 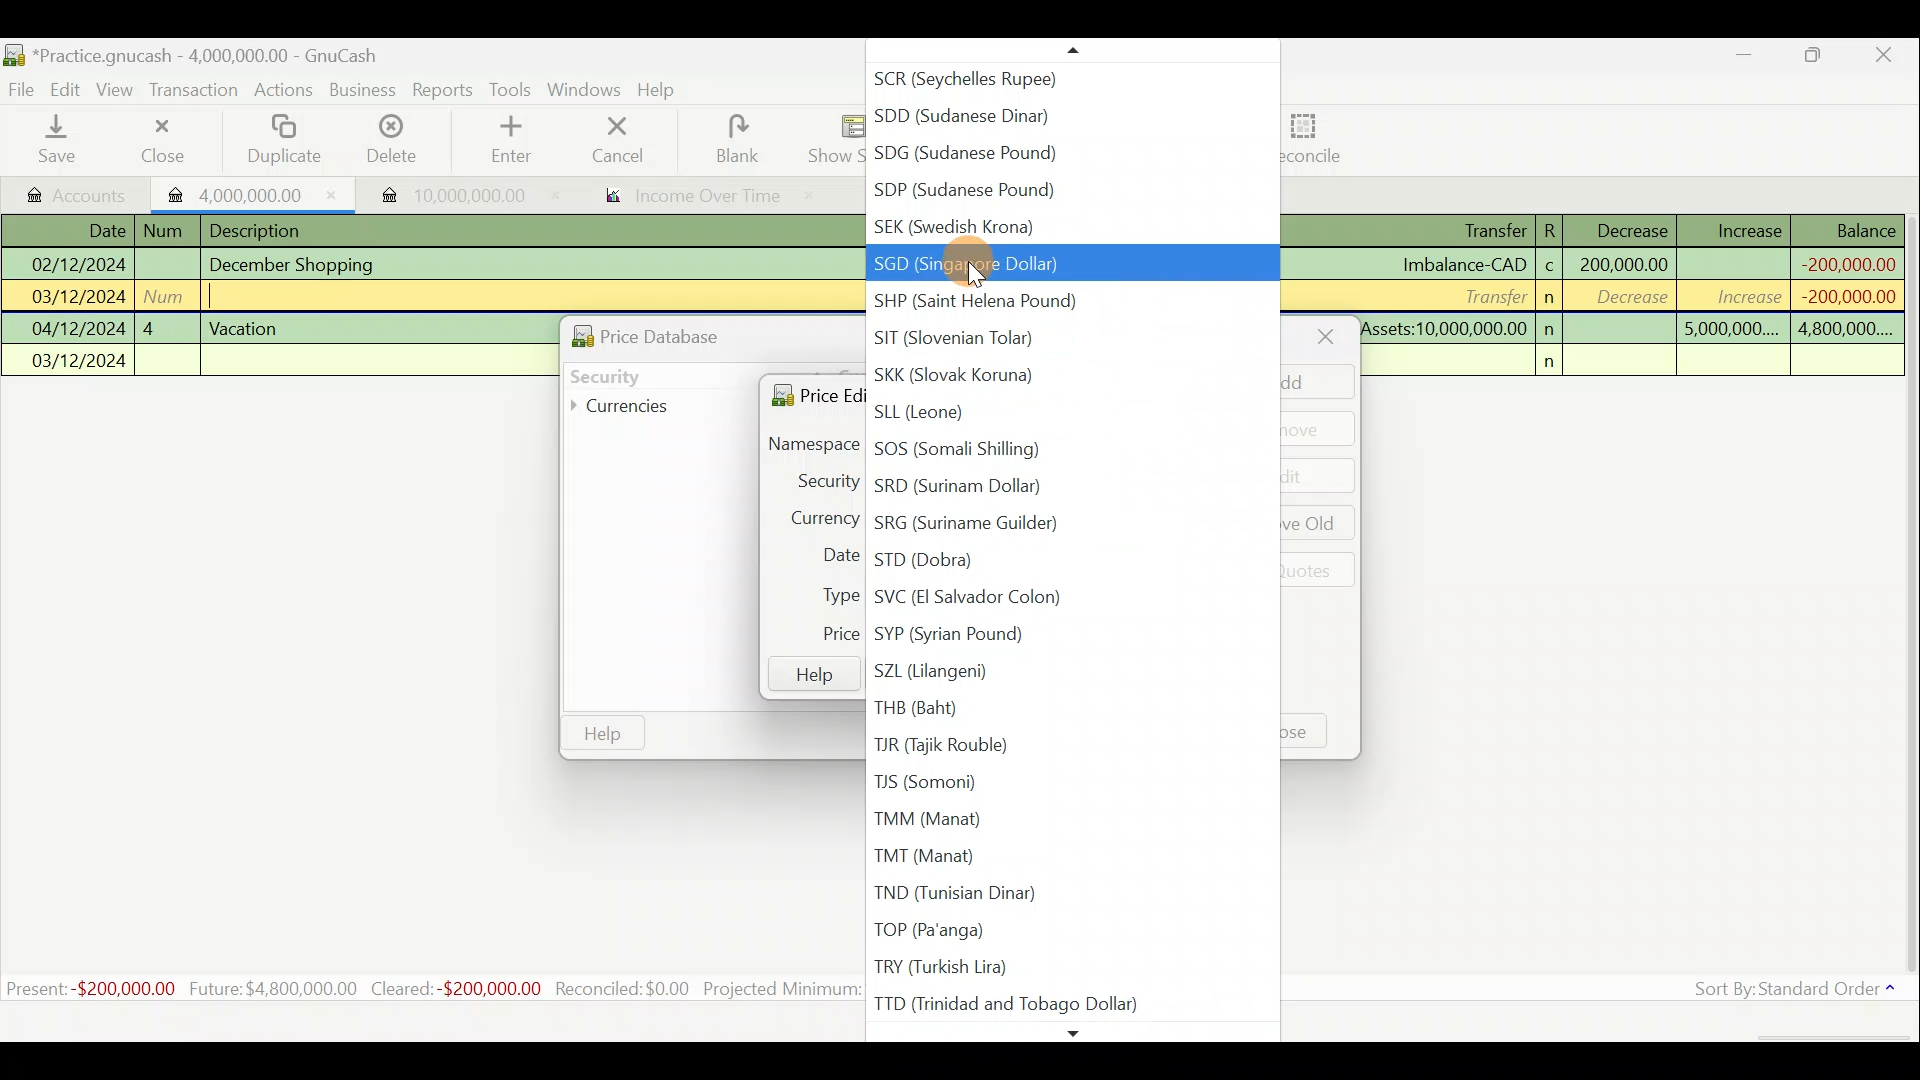 What do you see at coordinates (972, 271) in the screenshot?
I see `cursor` at bounding box center [972, 271].